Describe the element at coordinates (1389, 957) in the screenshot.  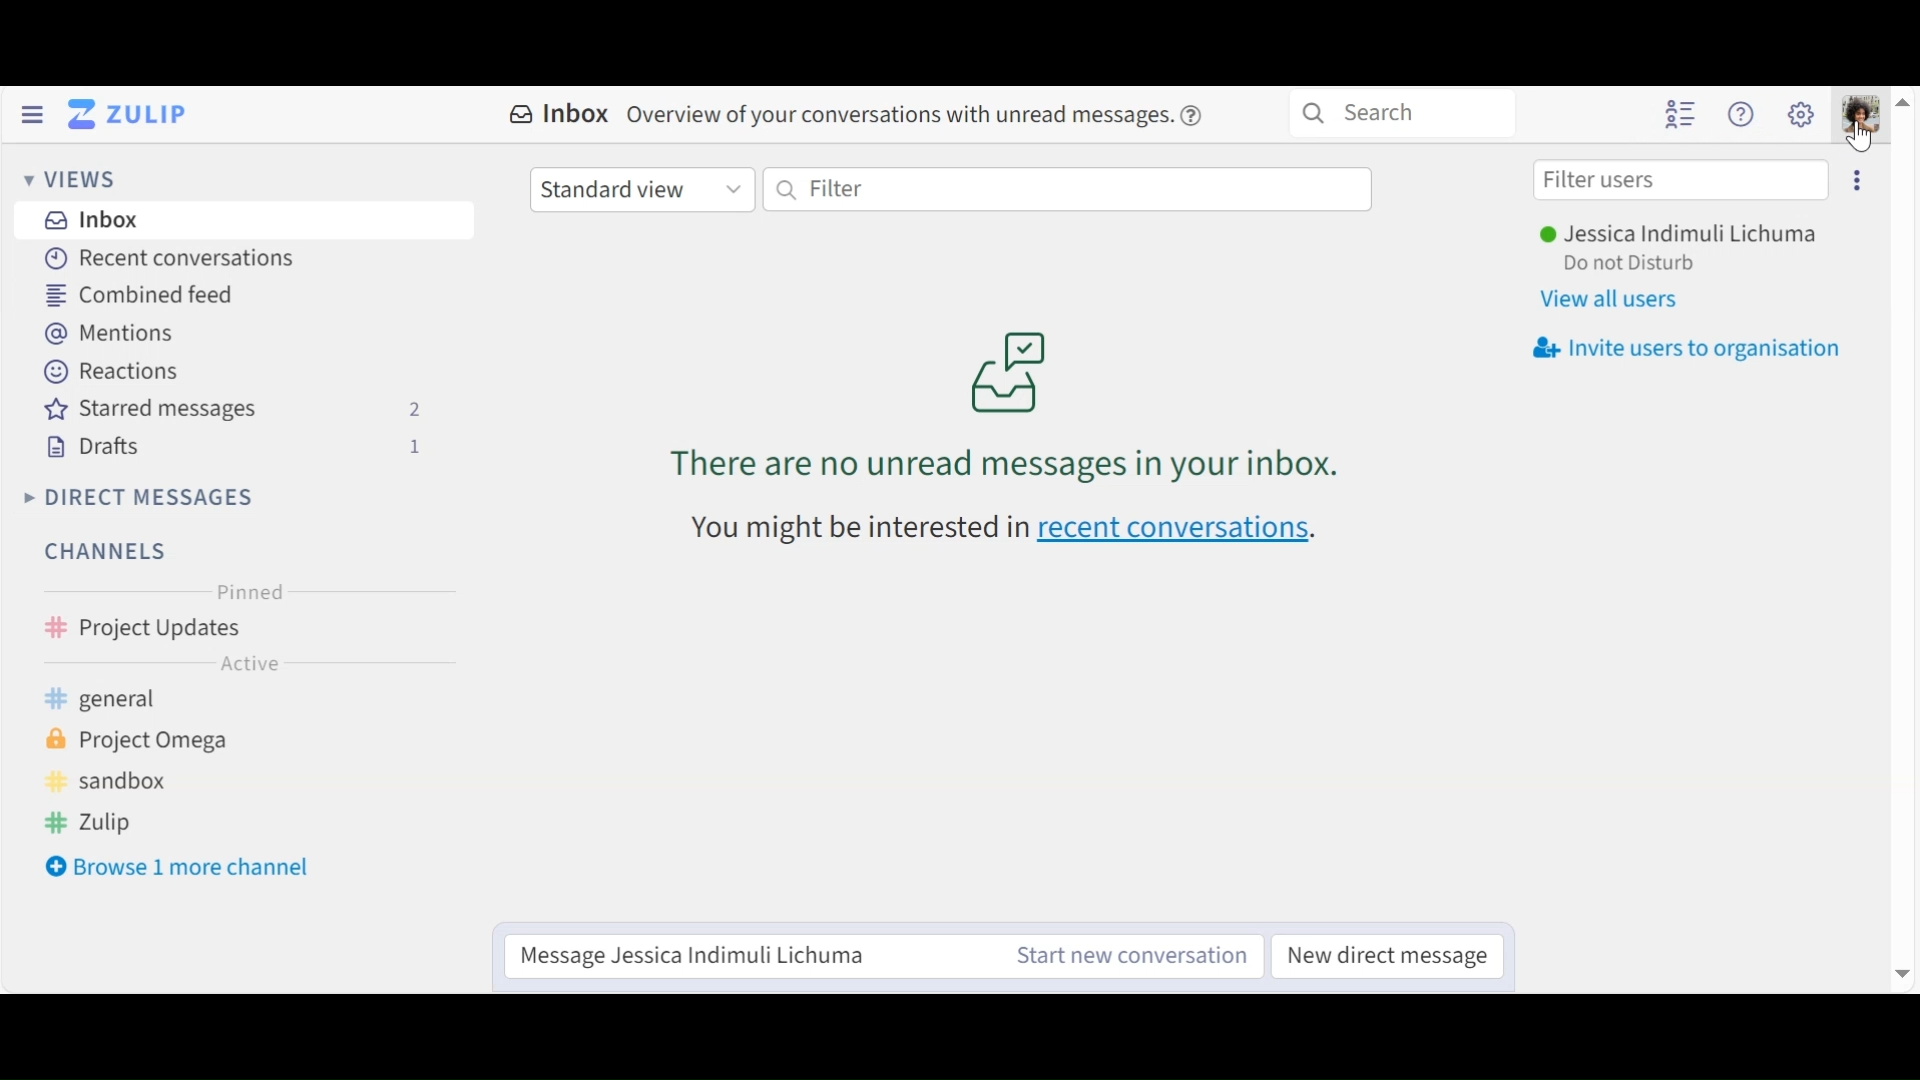
I see `` at that location.